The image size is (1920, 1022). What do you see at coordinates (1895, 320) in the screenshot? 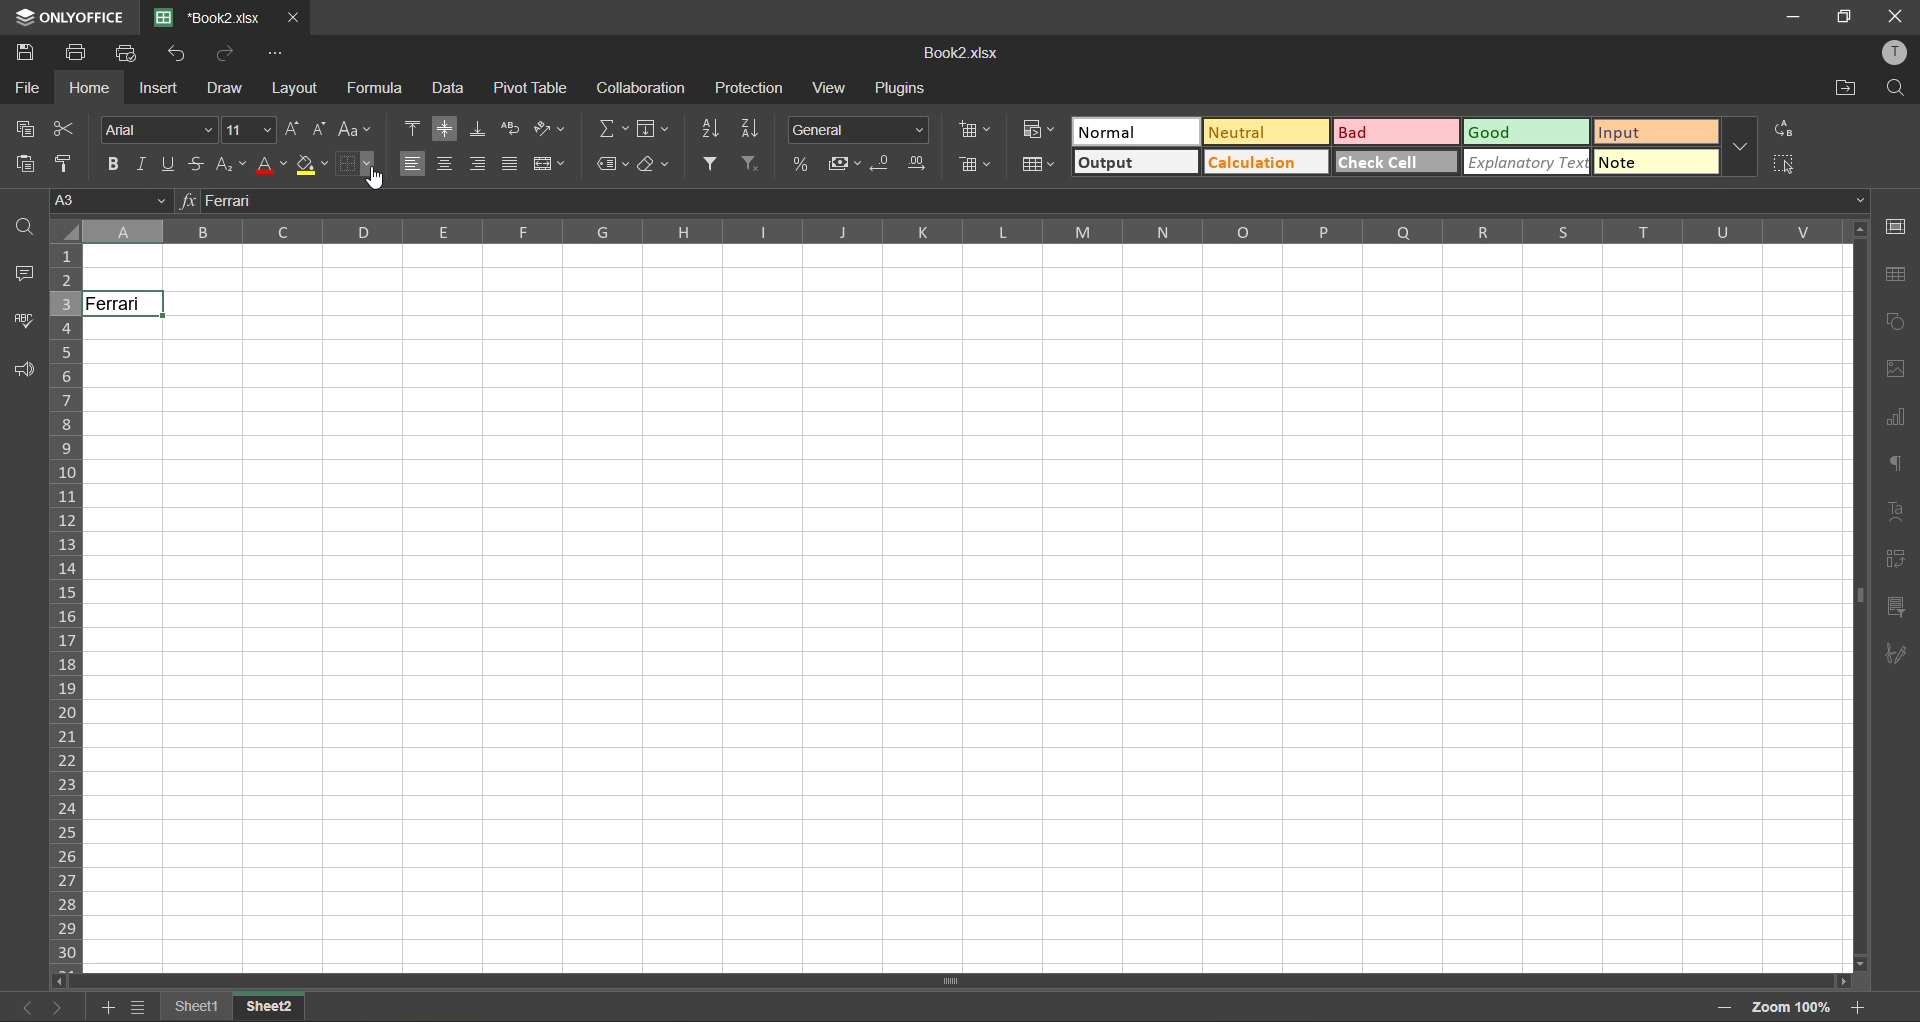
I see `shapes` at bounding box center [1895, 320].